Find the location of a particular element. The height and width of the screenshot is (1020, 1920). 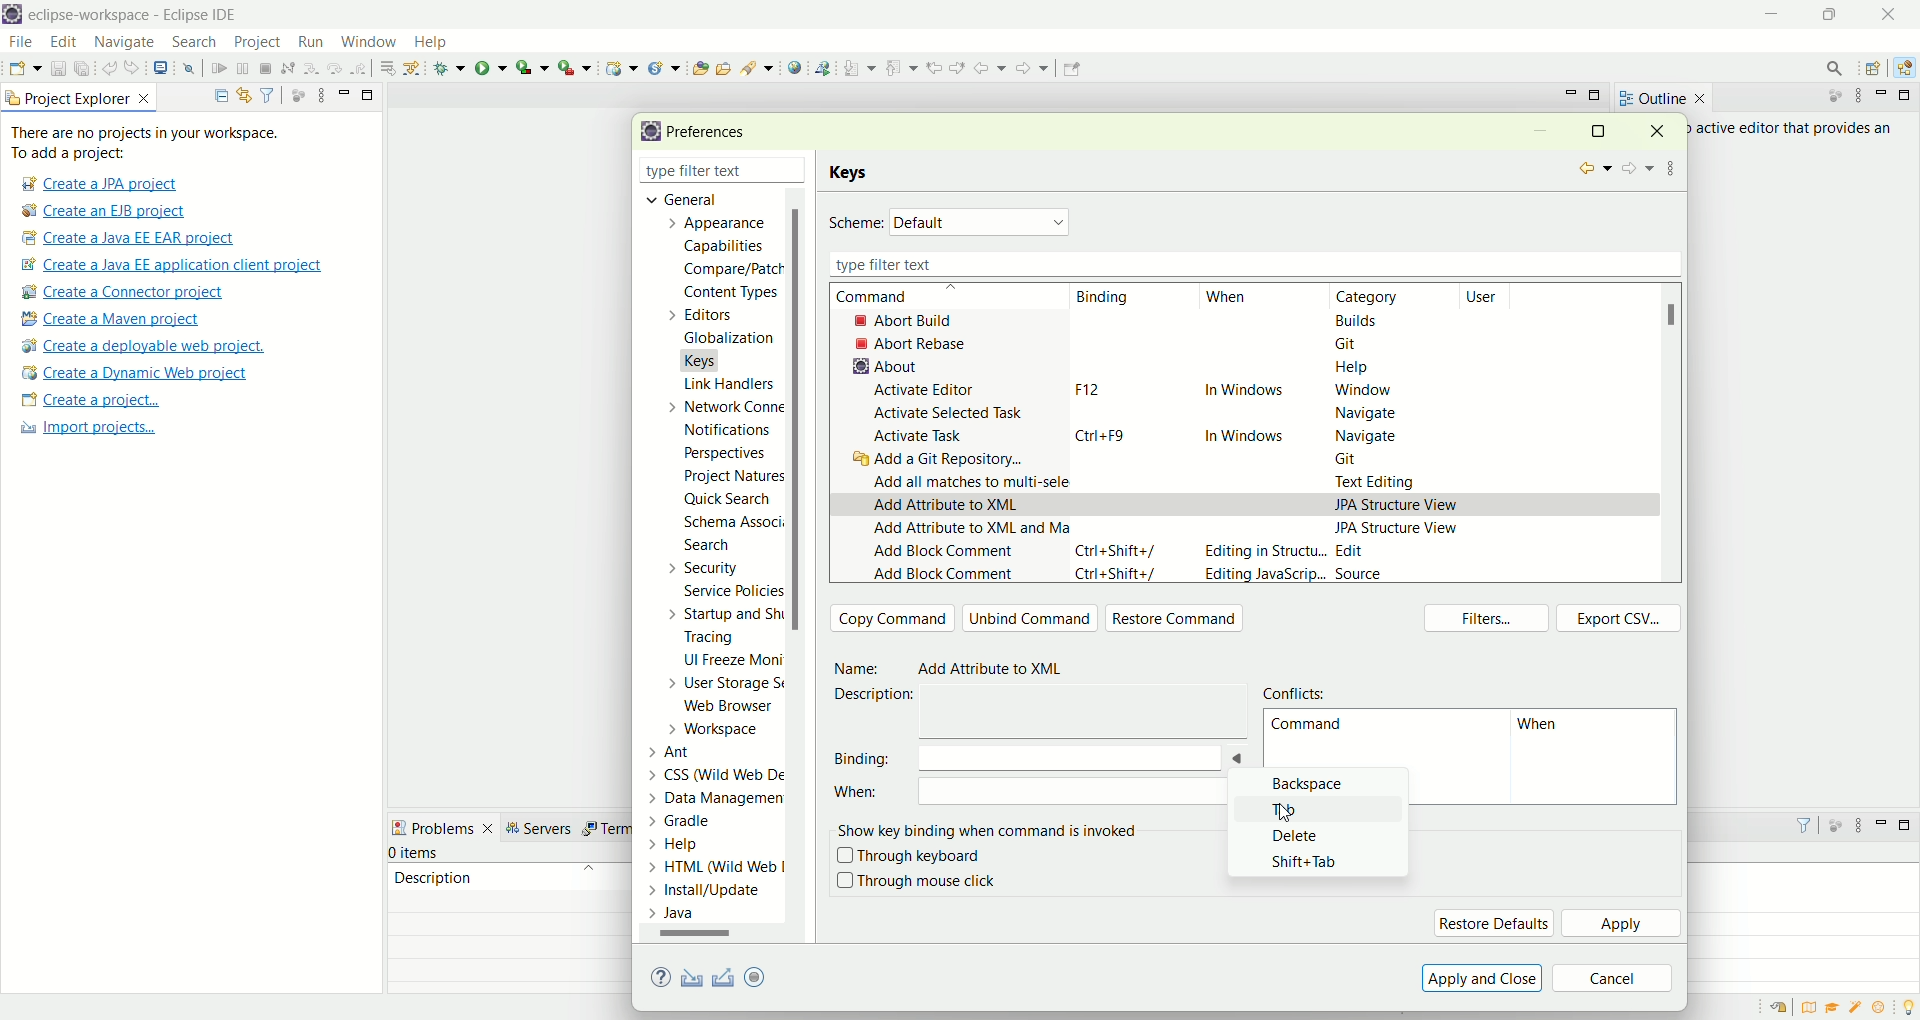

startup and shutdown is located at coordinates (729, 614).